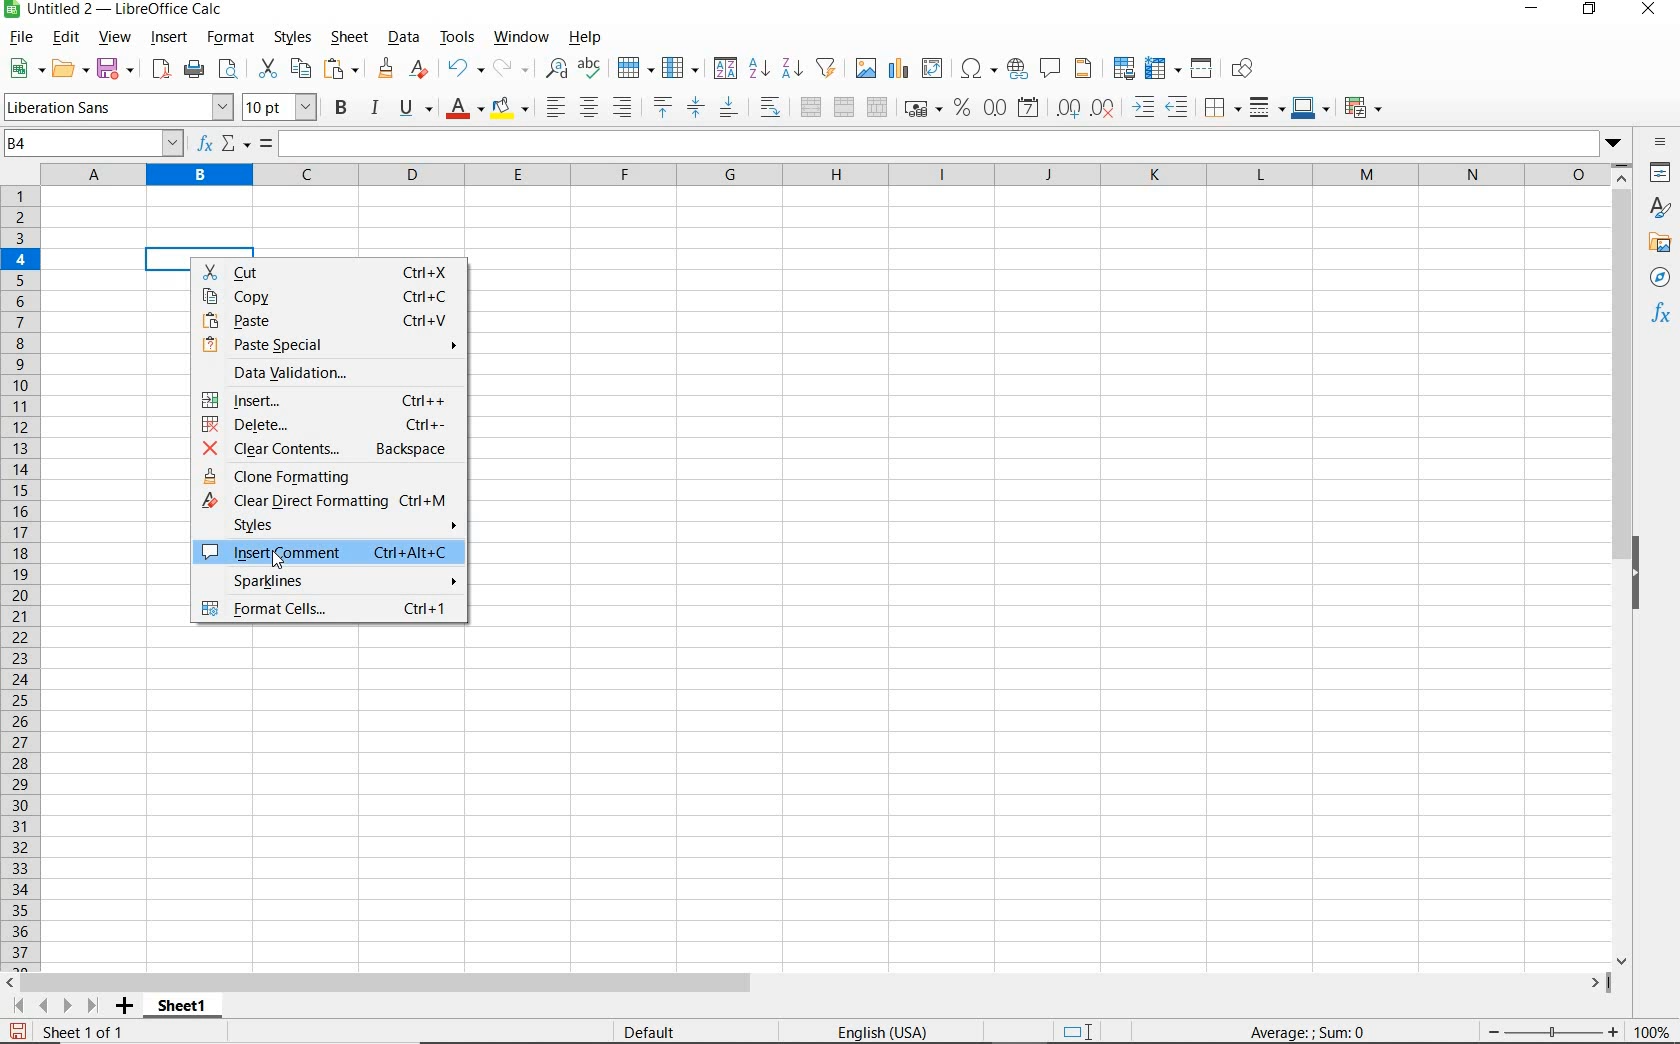  Describe the element at coordinates (265, 142) in the screenshot. I see `formula` at that location.